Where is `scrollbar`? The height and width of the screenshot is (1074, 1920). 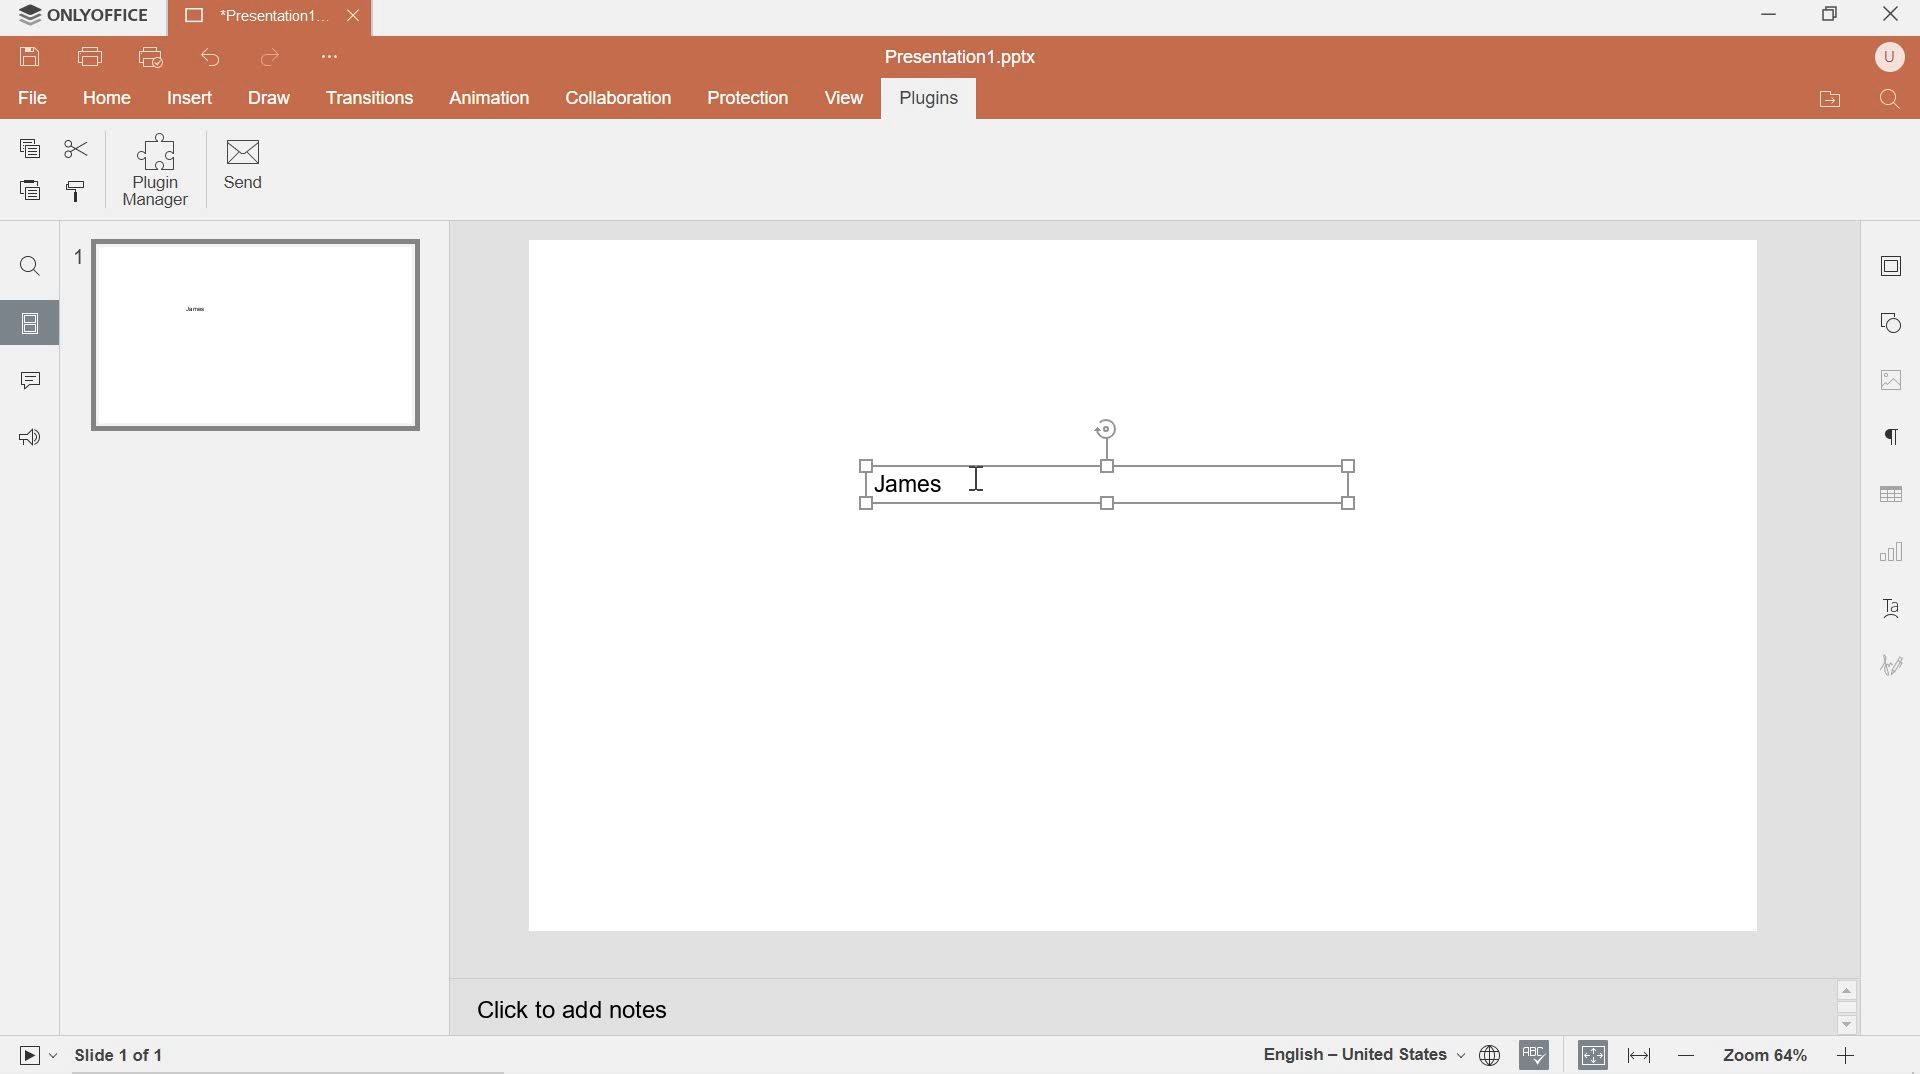 scrollbar is located at coordinates (1846, 1008).